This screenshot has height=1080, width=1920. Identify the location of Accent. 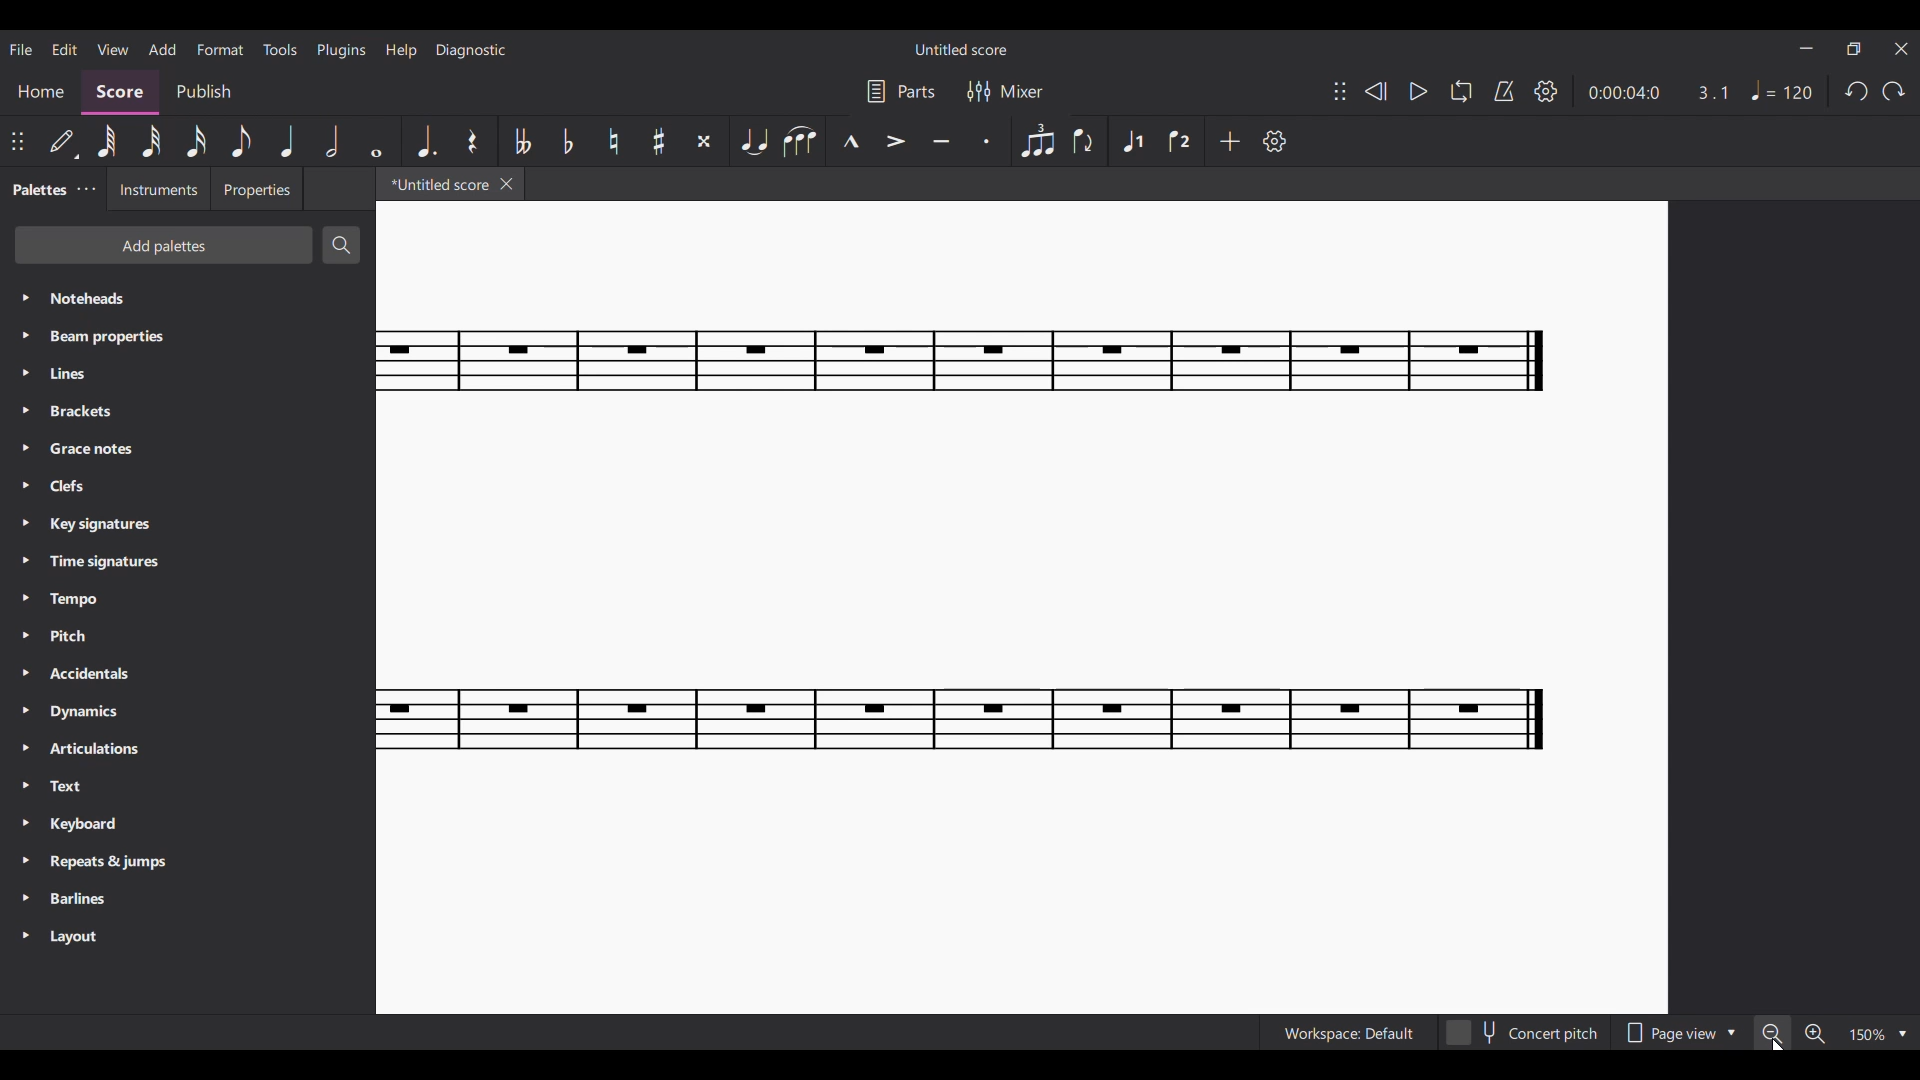
(896, 141).